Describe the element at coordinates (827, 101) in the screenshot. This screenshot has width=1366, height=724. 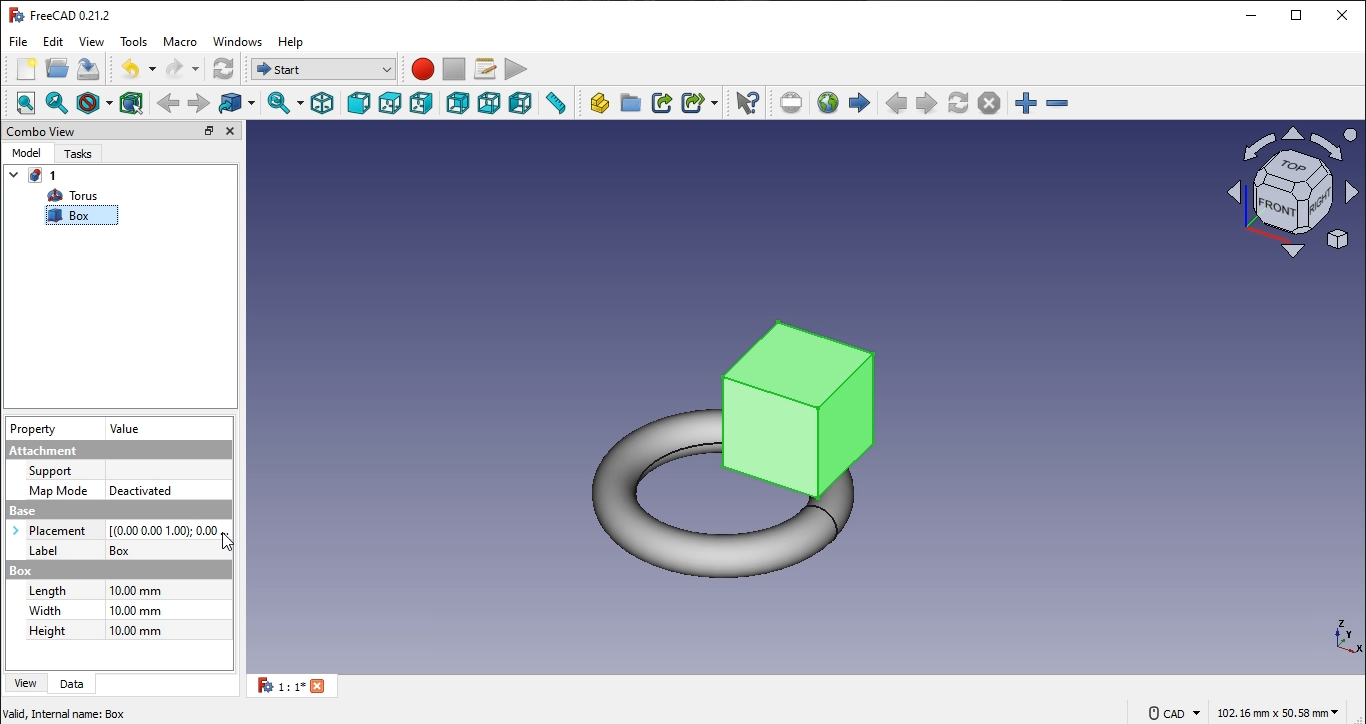
I see `open website` at that location.